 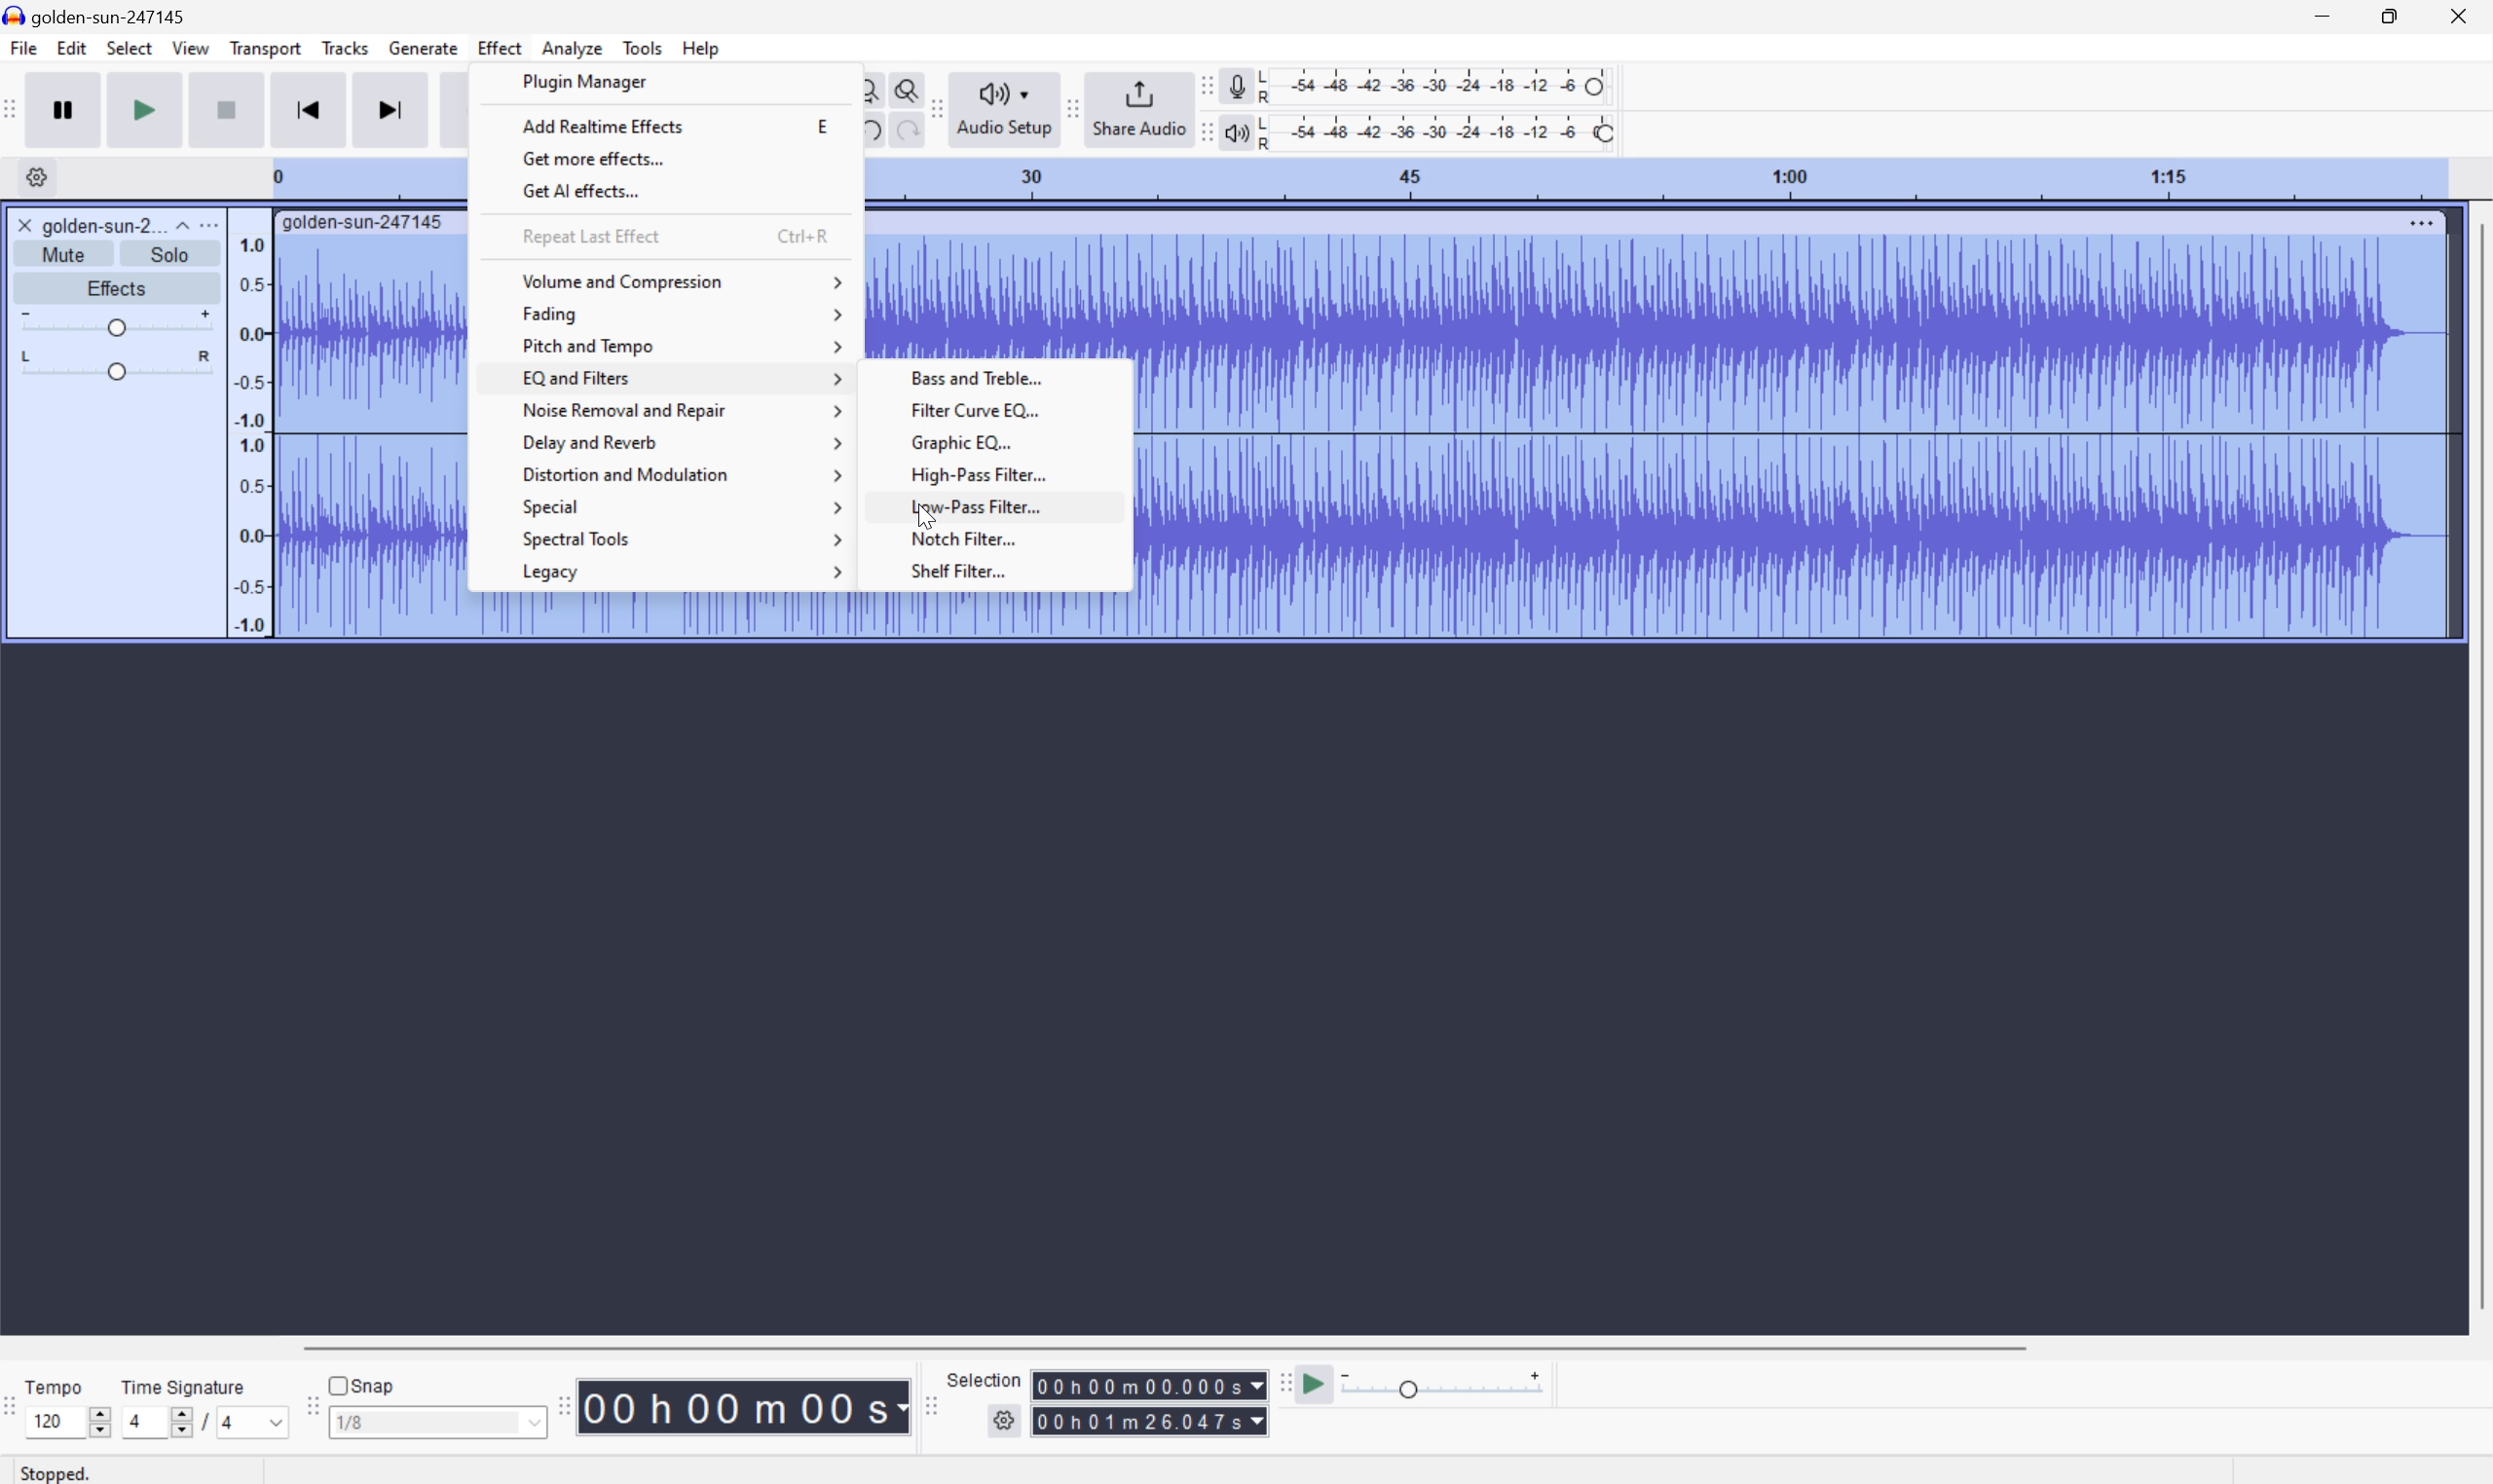 I want to click on Shelf Filter..., so click(x=1015, y=572).